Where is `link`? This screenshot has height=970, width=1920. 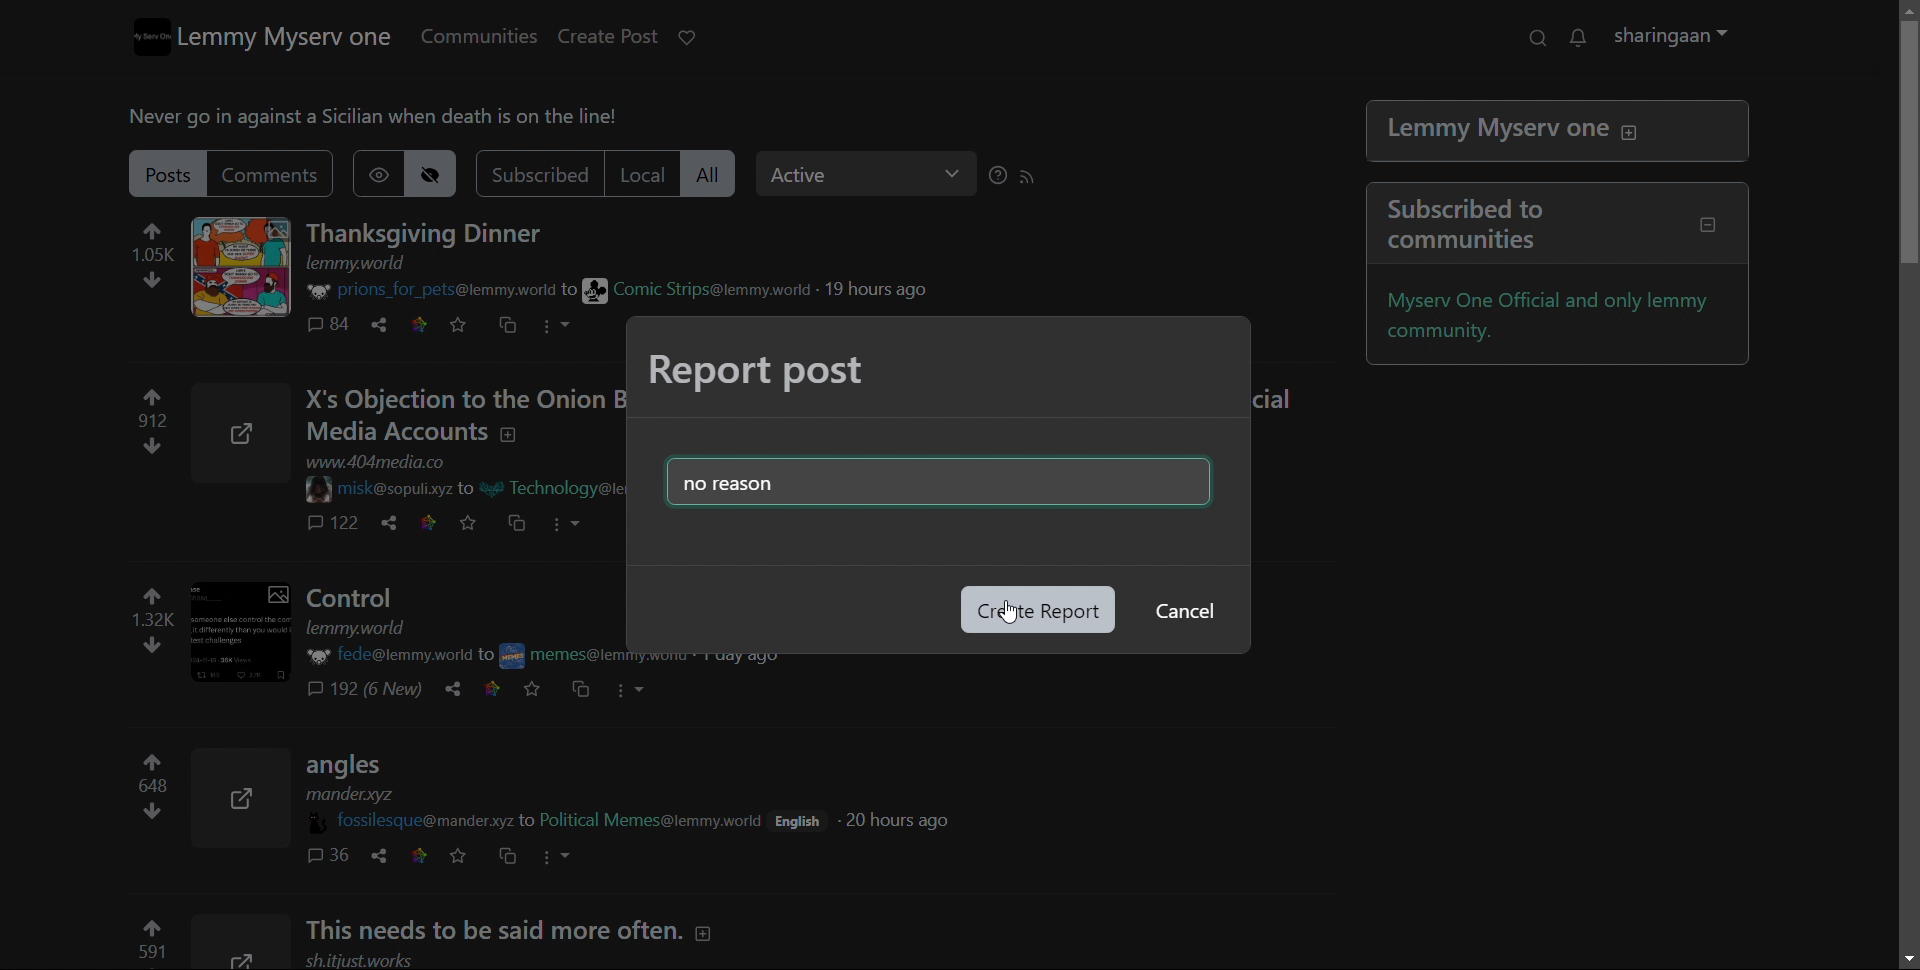
link is located at coordinates (434, 524).